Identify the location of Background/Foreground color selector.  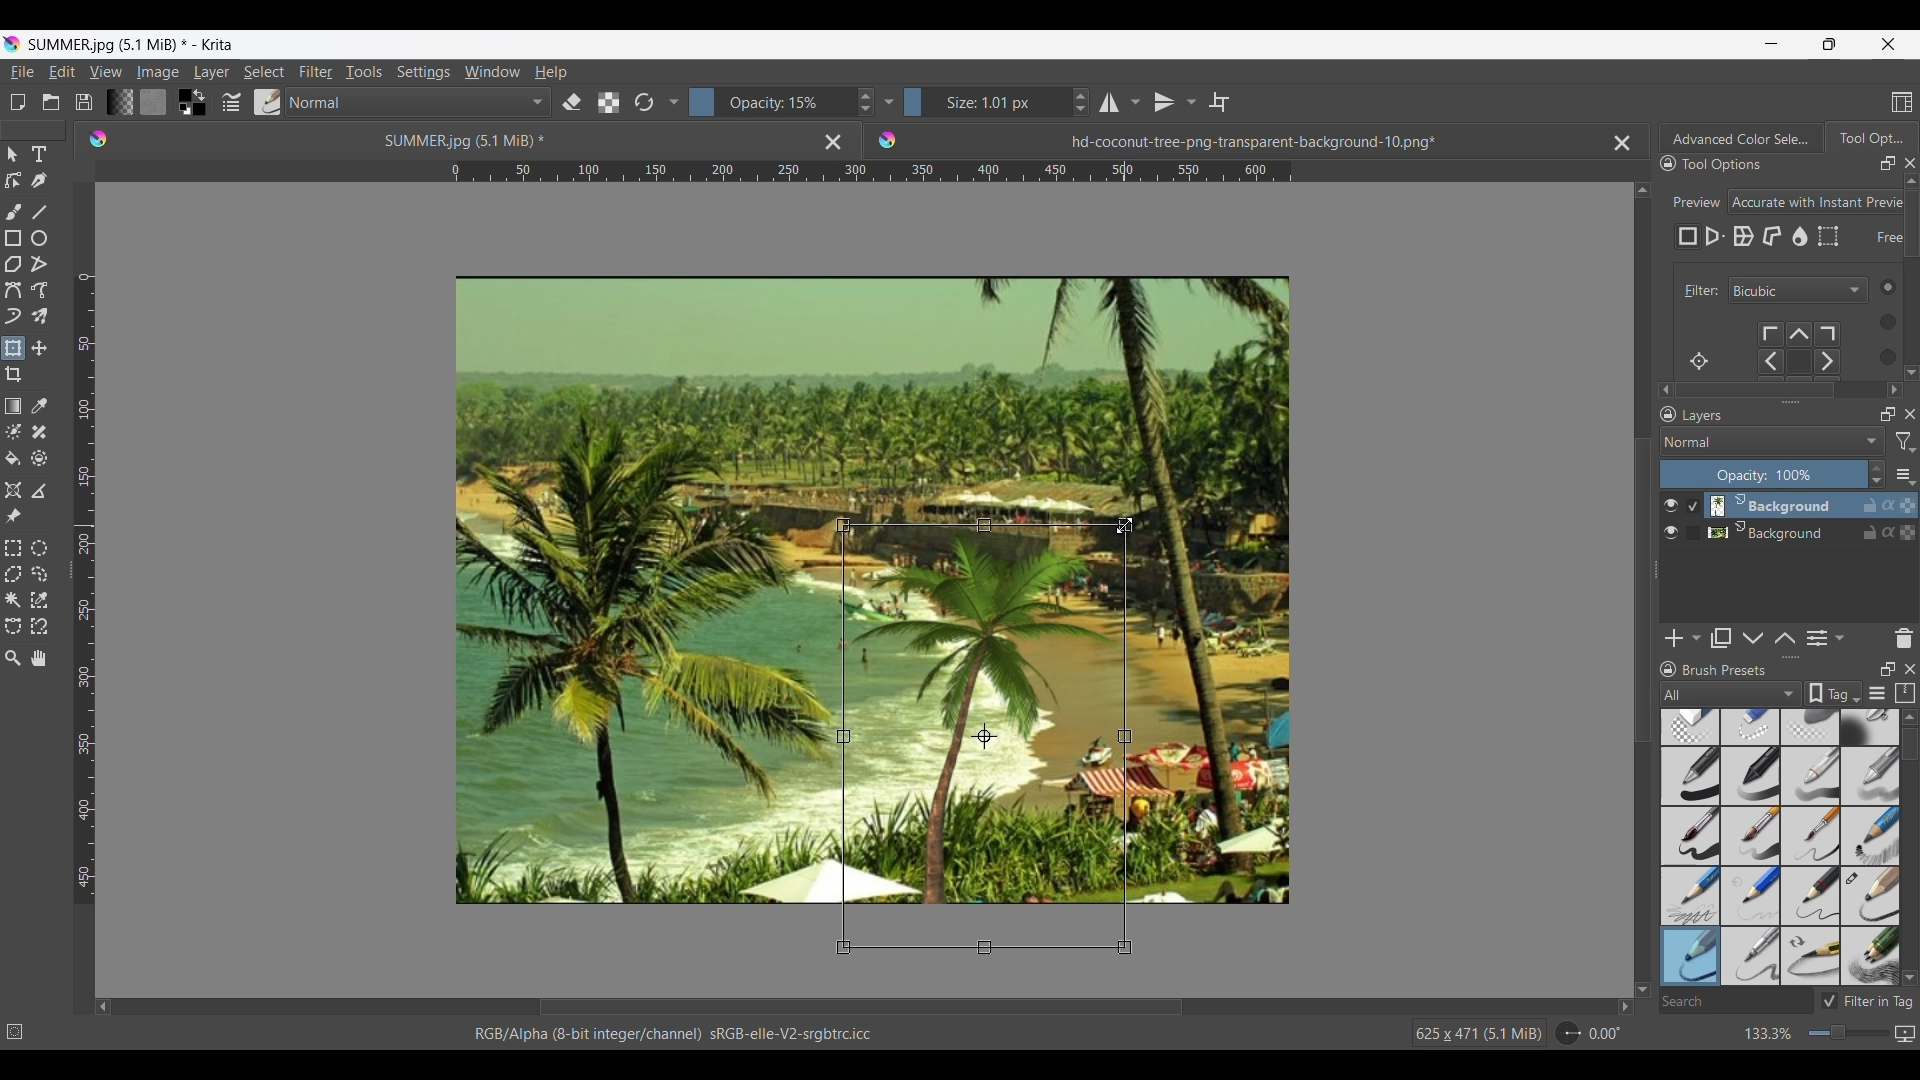
(191, 102).